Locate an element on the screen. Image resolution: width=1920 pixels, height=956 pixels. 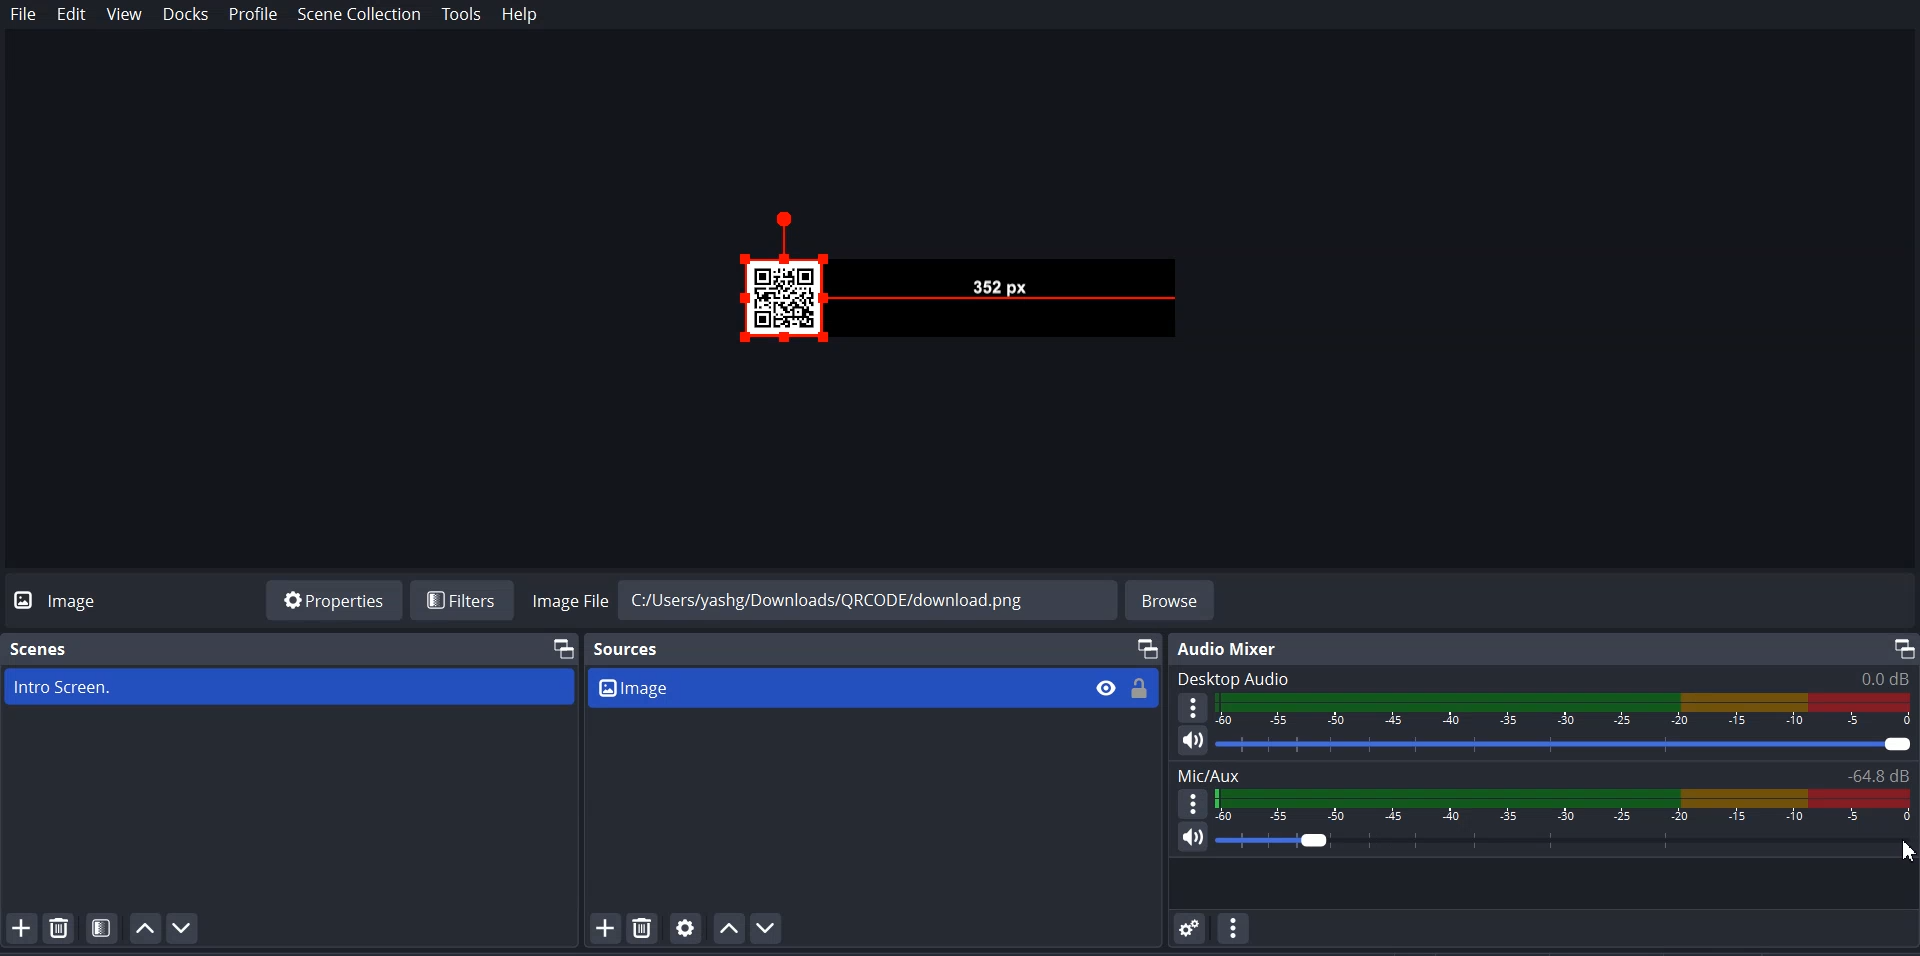
Eye is located at coordinates (1105, 687).